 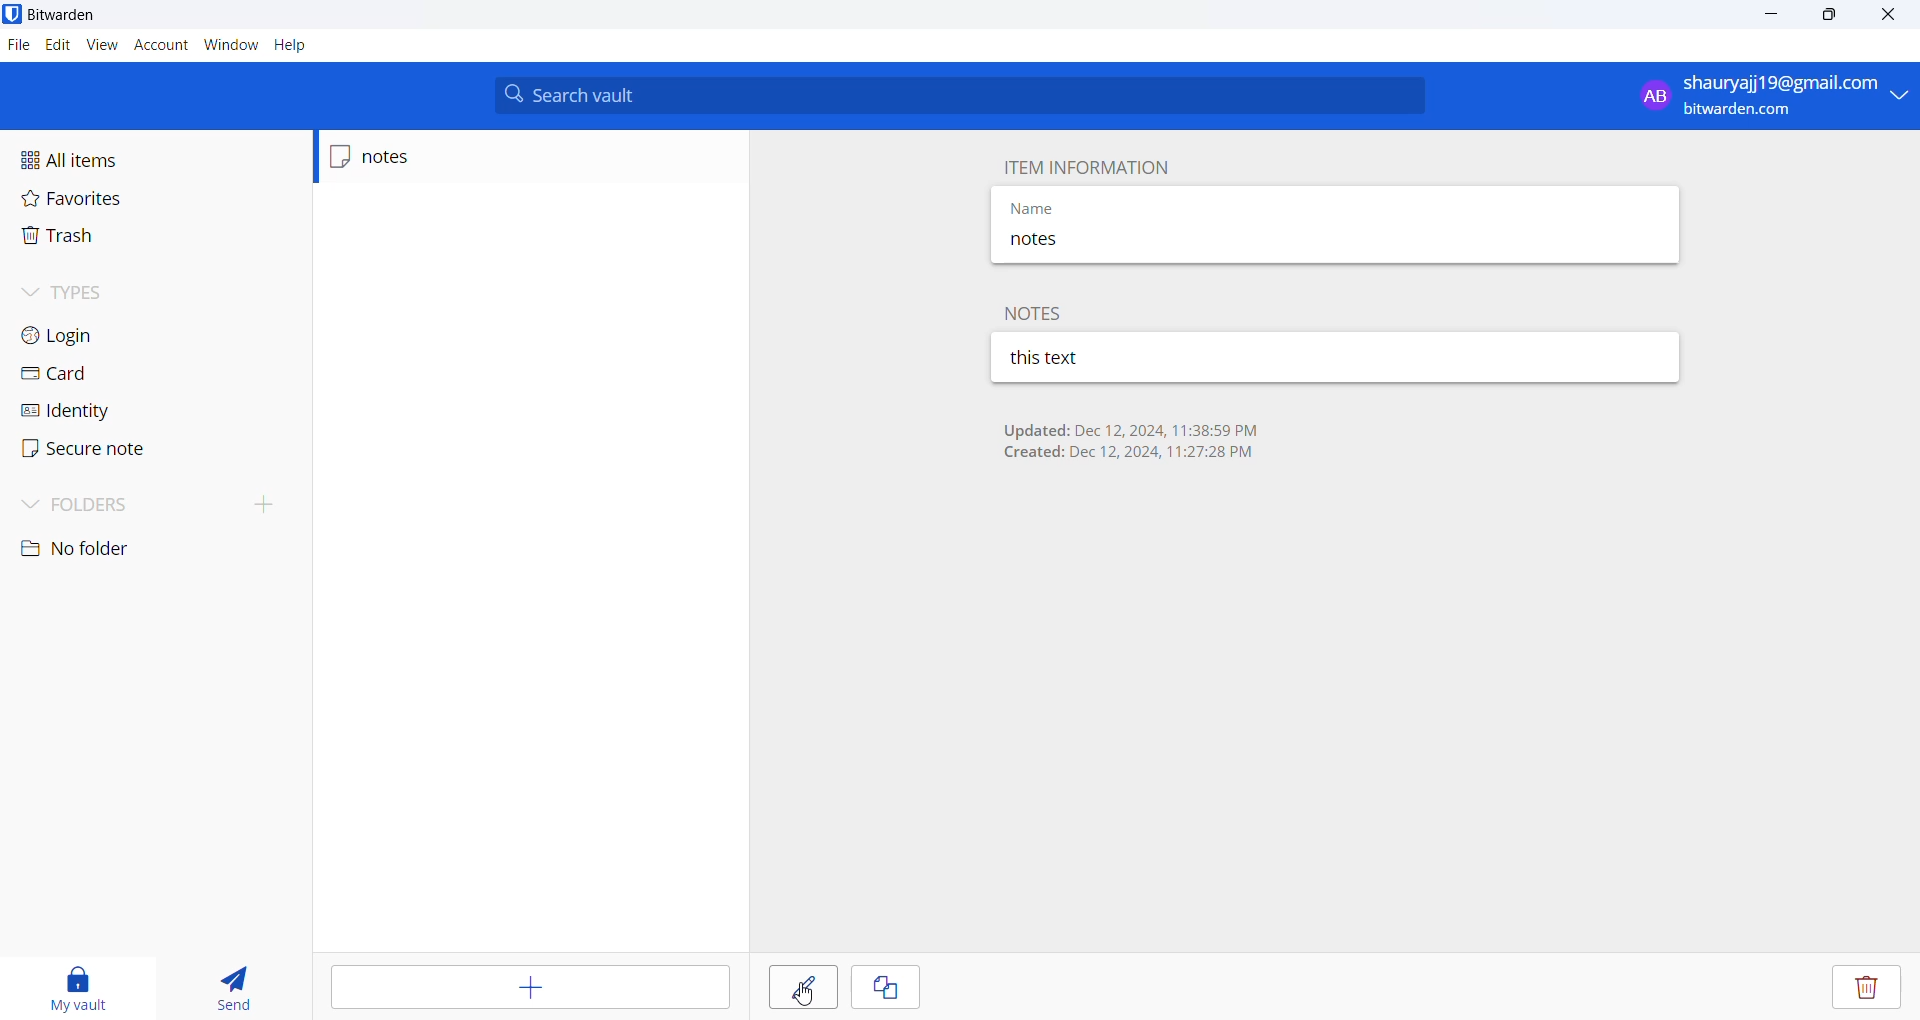 What do you see at coordinates (17, 44) in the screenshot?
I see `files` at bounding box center [17, 44].